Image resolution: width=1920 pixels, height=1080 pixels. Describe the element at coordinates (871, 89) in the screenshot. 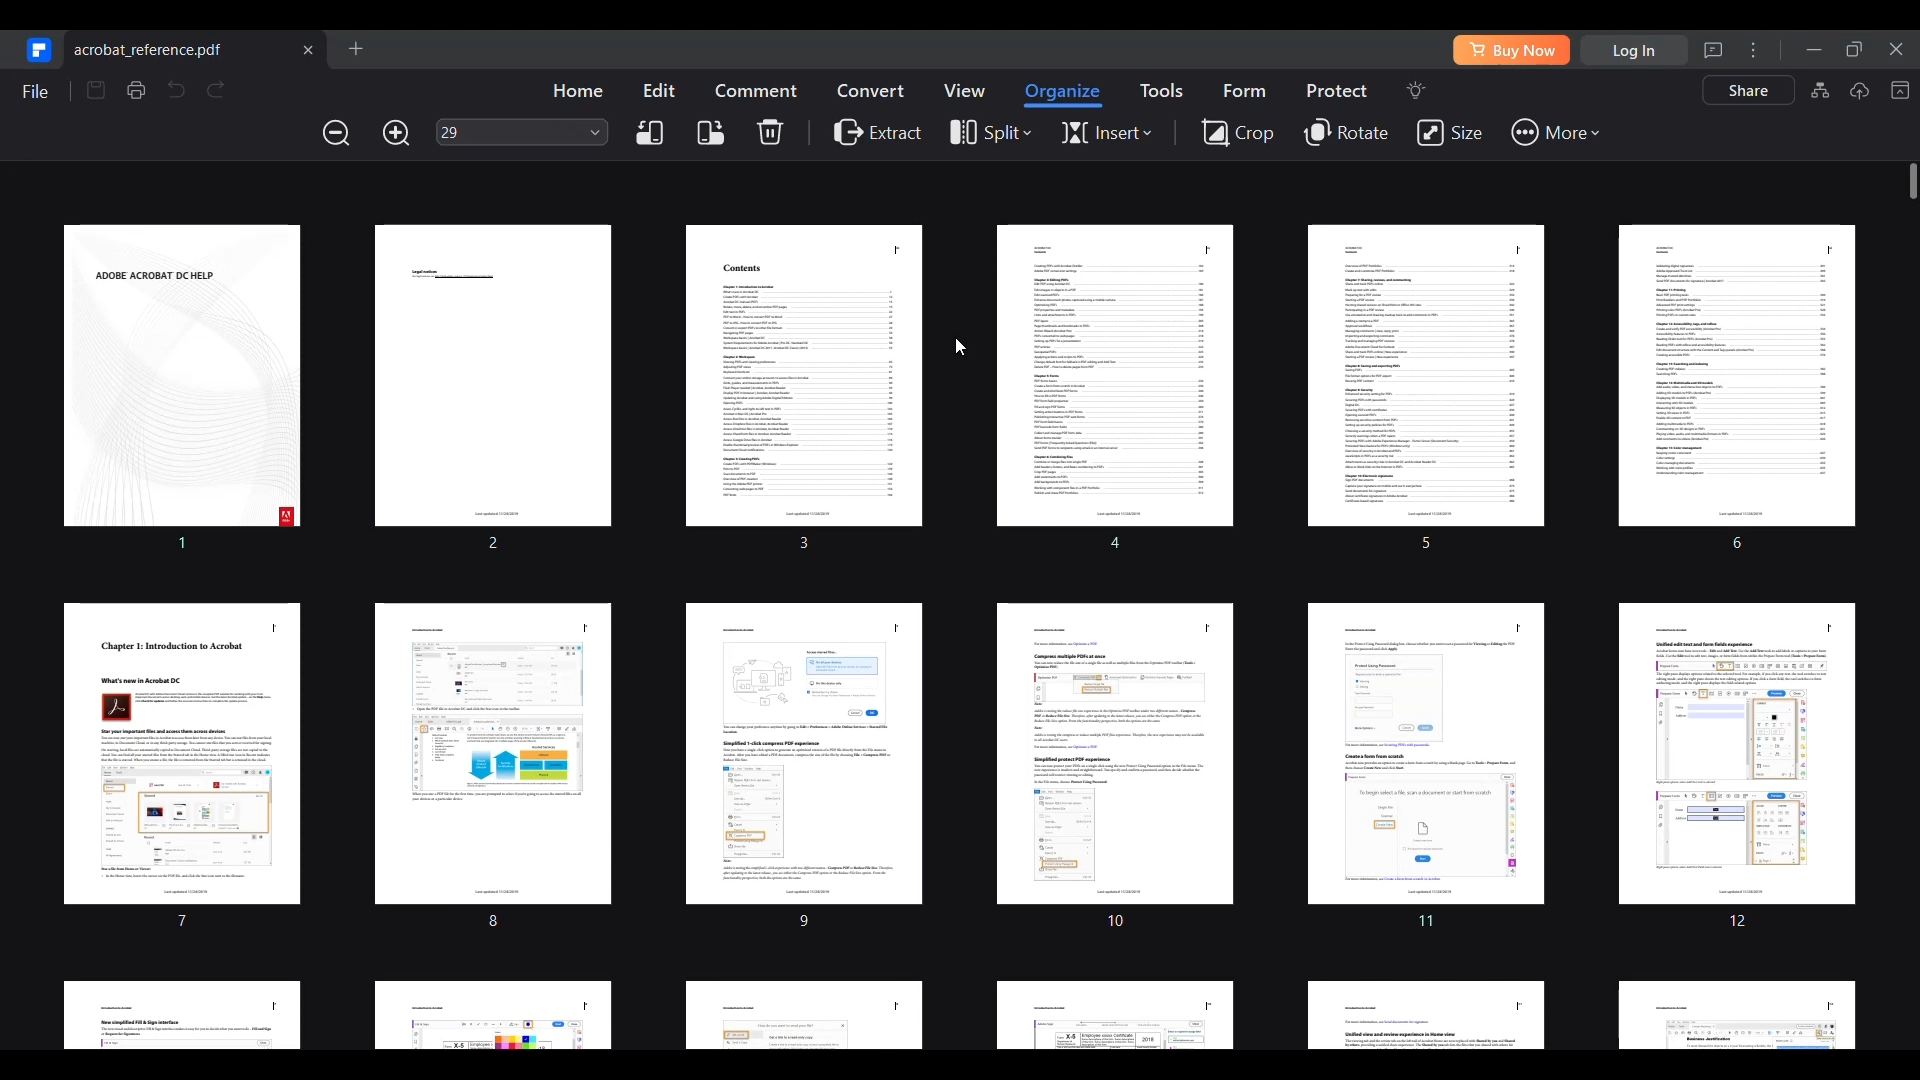

I see `Convert` at that location.